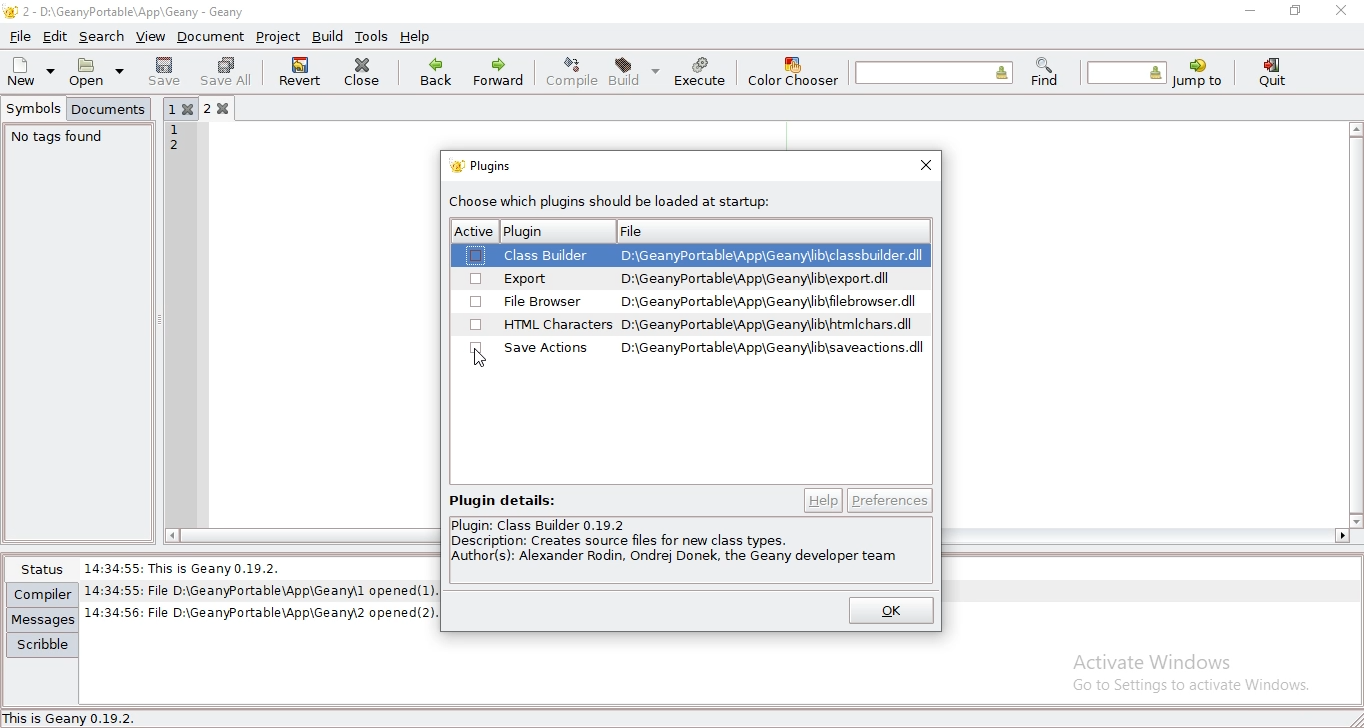 The image size is (1364, 728). Describe the element at coordinates (574, 71) in the screenshot. I see `compile` at that location.